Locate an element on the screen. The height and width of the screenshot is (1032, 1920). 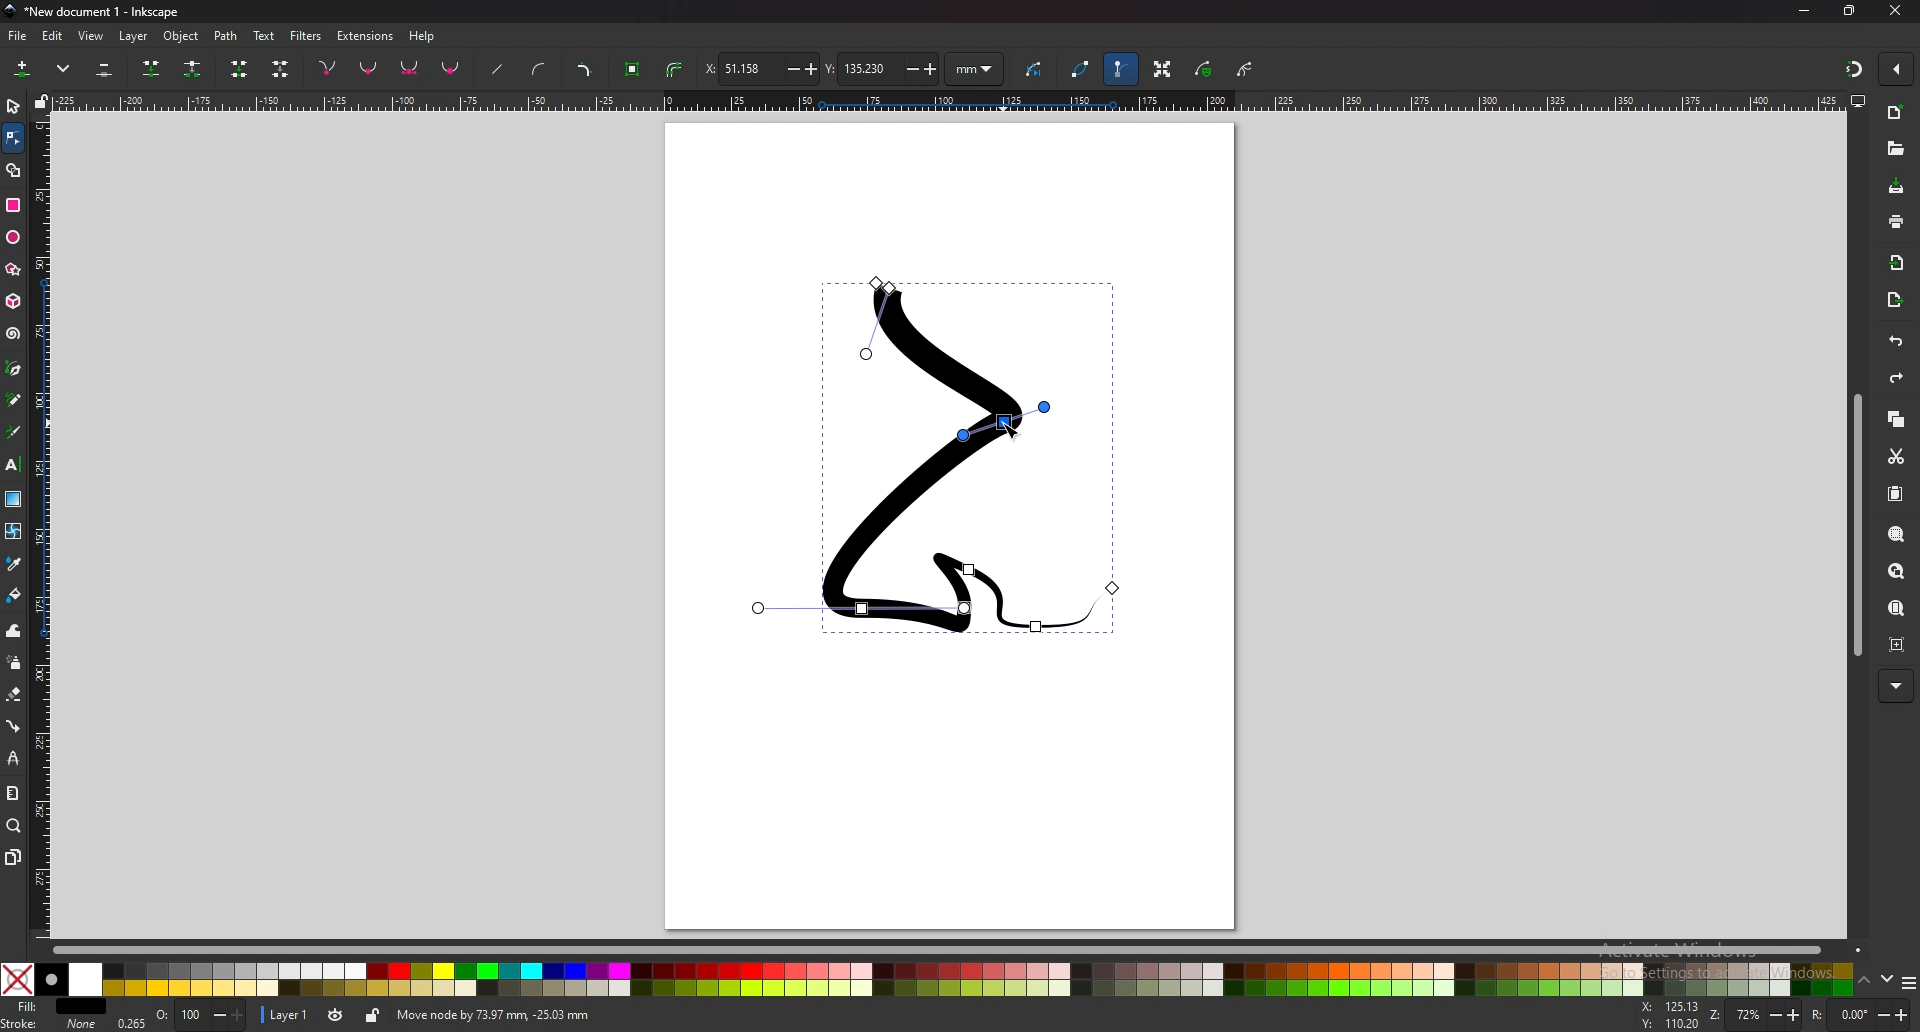
fill is located at coordinates (56, 1007).